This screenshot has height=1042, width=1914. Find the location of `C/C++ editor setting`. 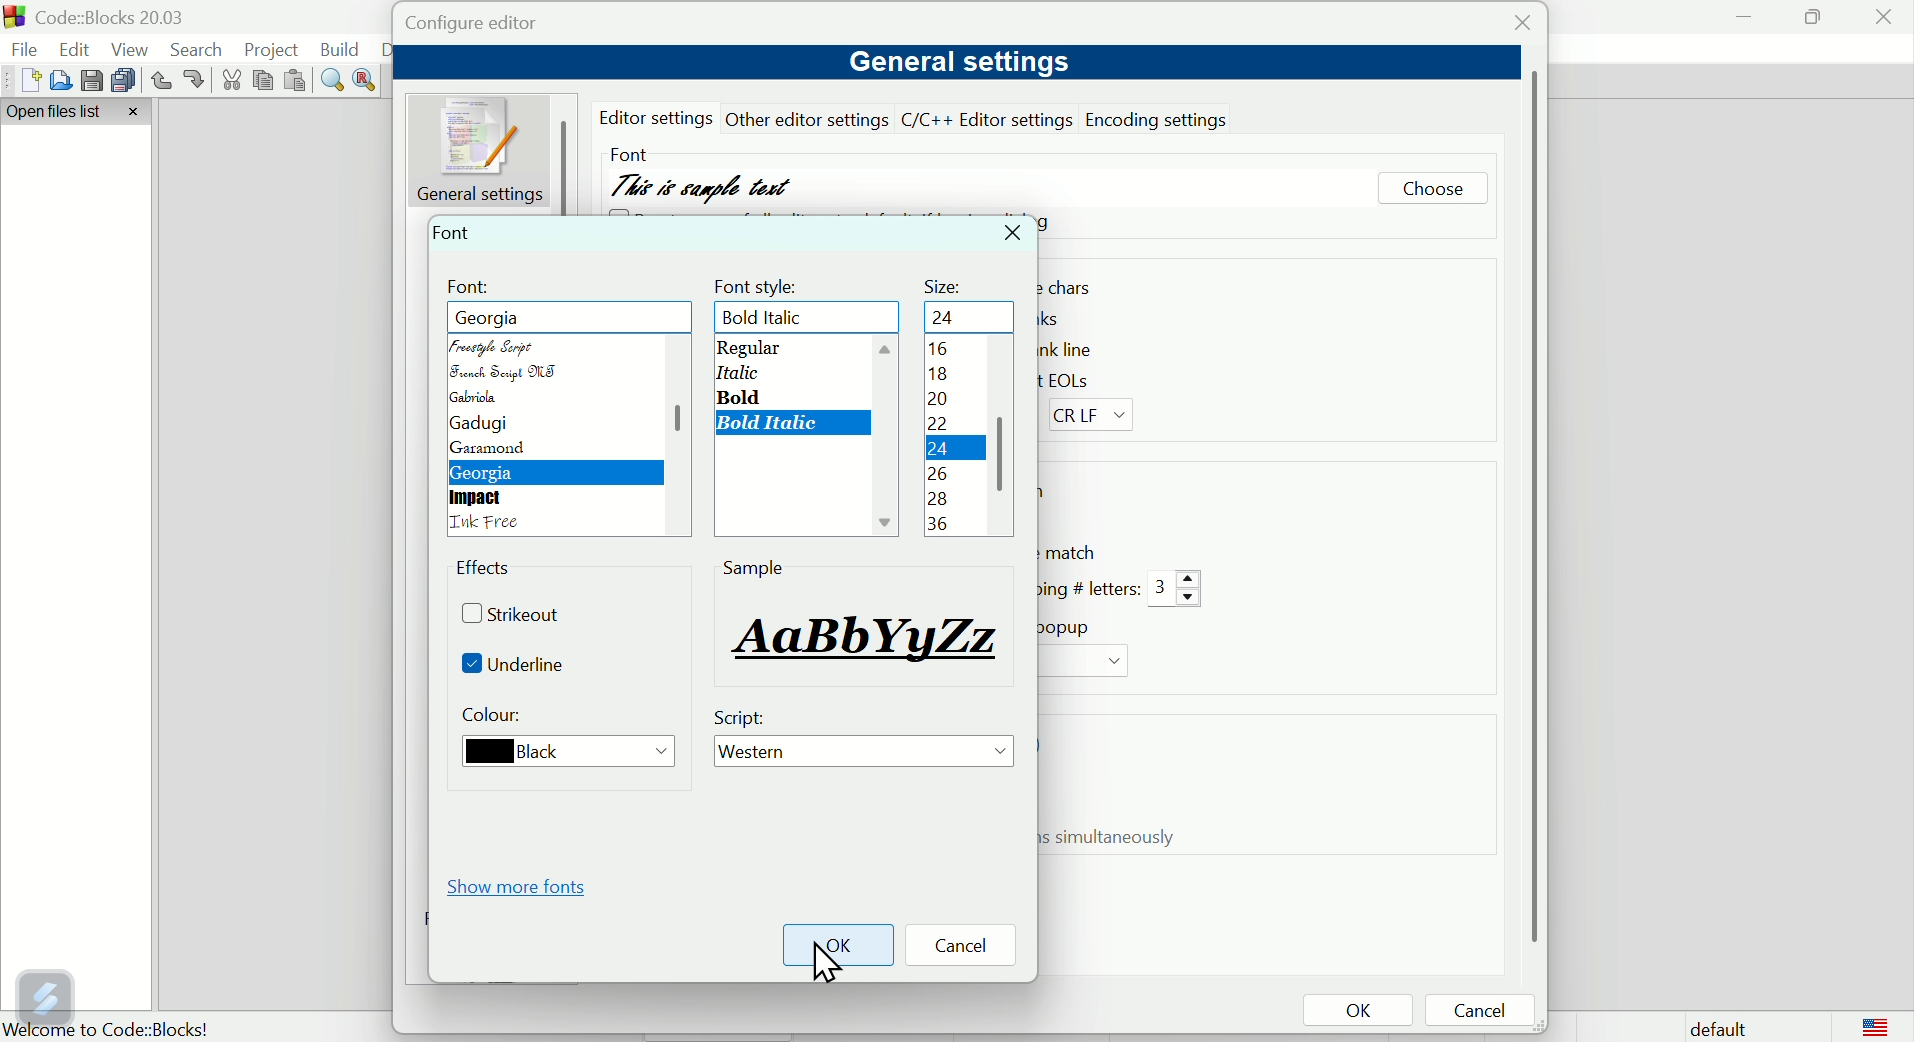

C/C++ editor setting is located at coordinates (988, 120).